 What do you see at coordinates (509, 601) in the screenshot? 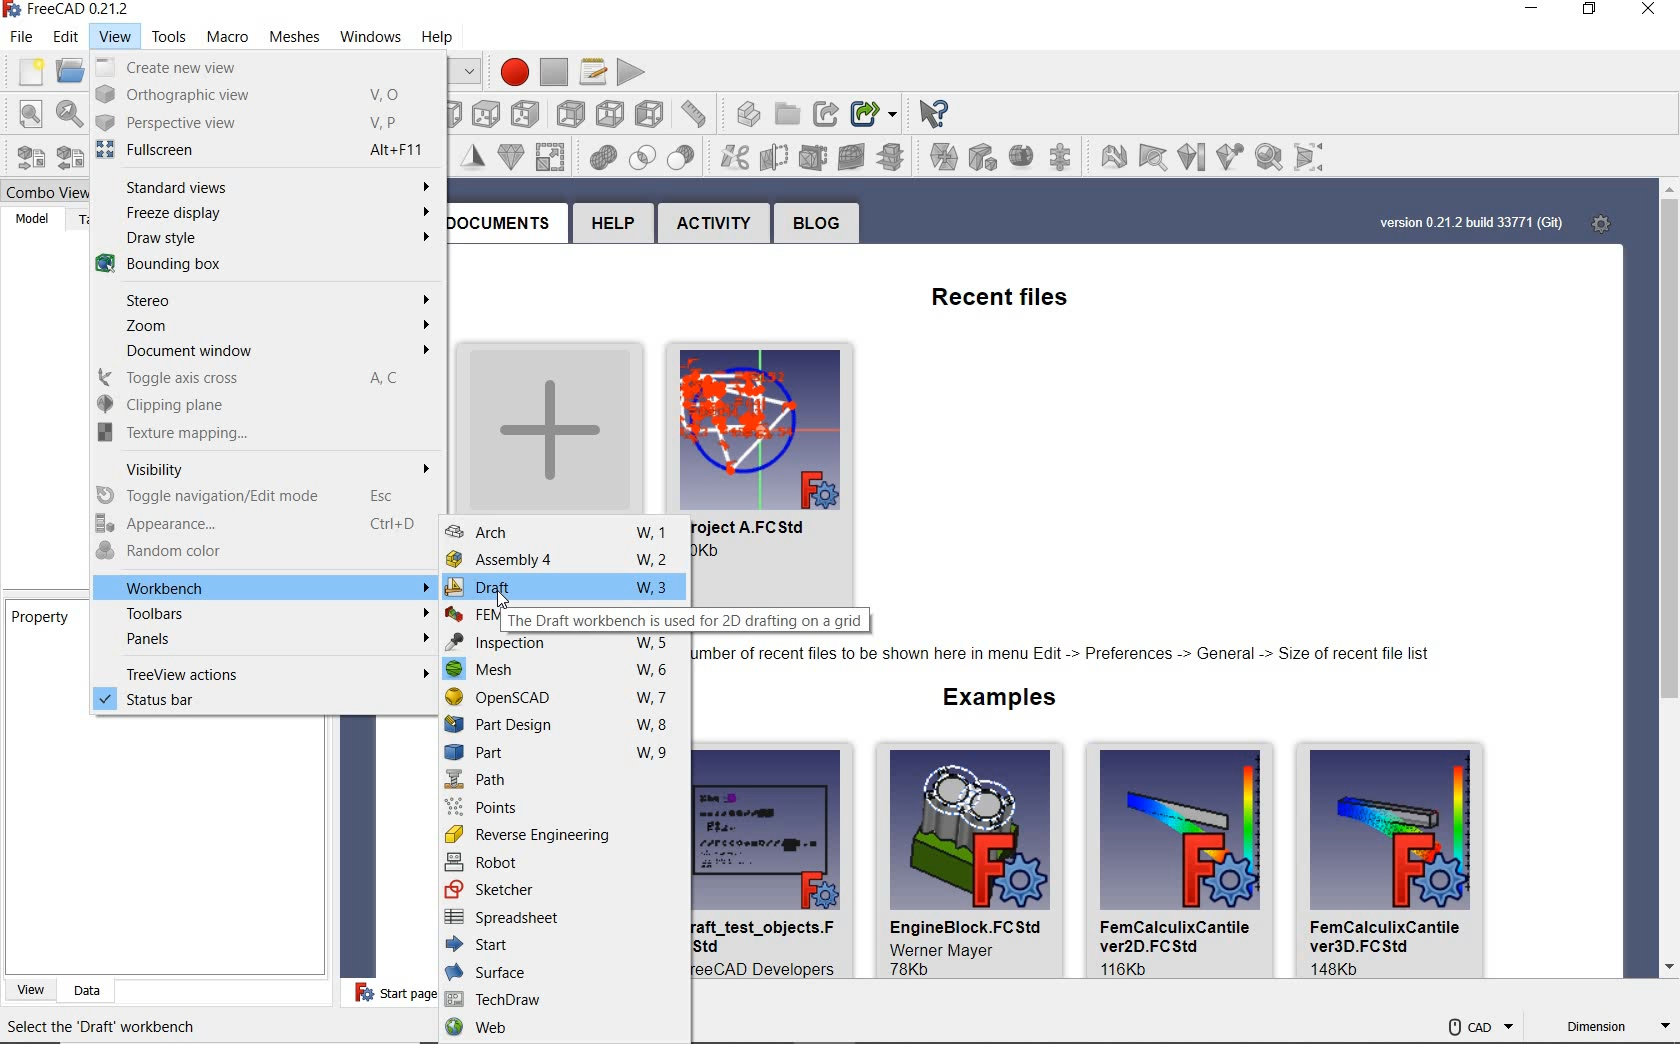
I see `cursor` at bounding box center [509, 601].